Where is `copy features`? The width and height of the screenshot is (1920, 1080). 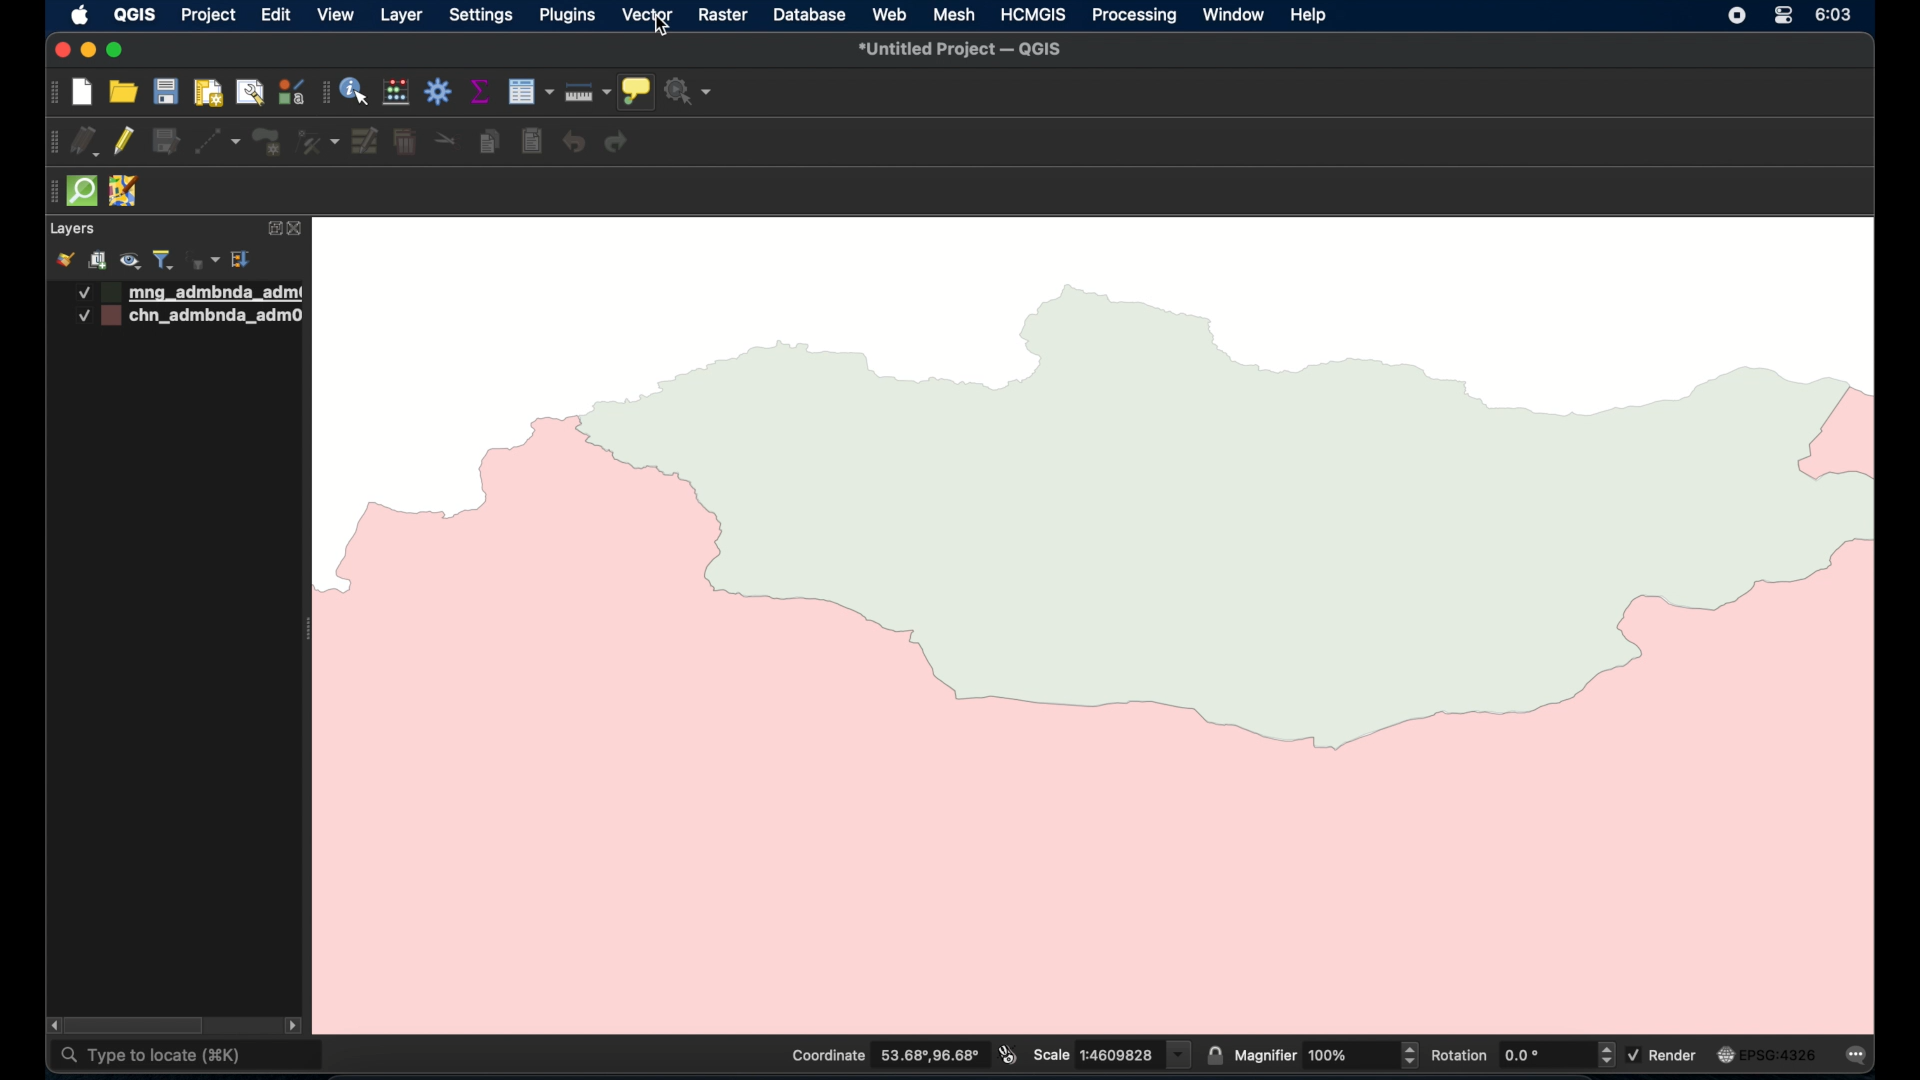 copy features is located at coordinates (491, 143).